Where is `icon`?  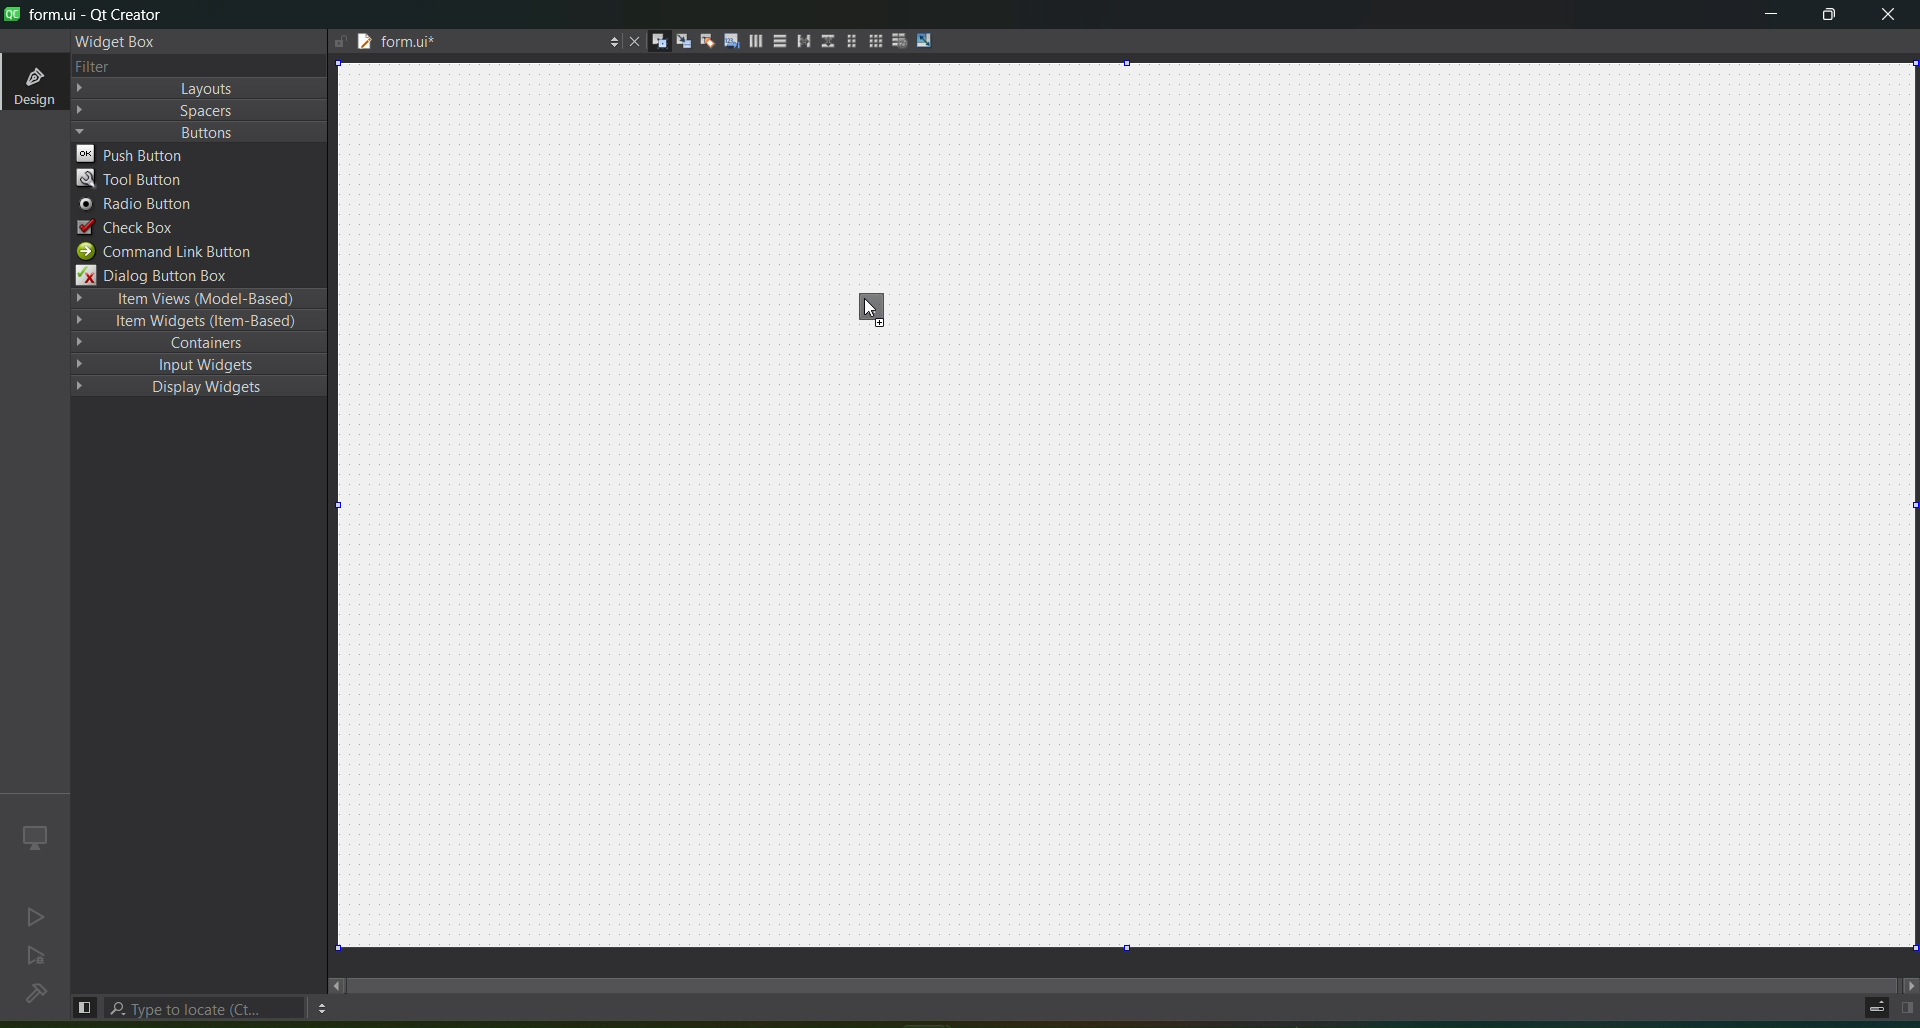
icon is located at coordinates (36, 836).